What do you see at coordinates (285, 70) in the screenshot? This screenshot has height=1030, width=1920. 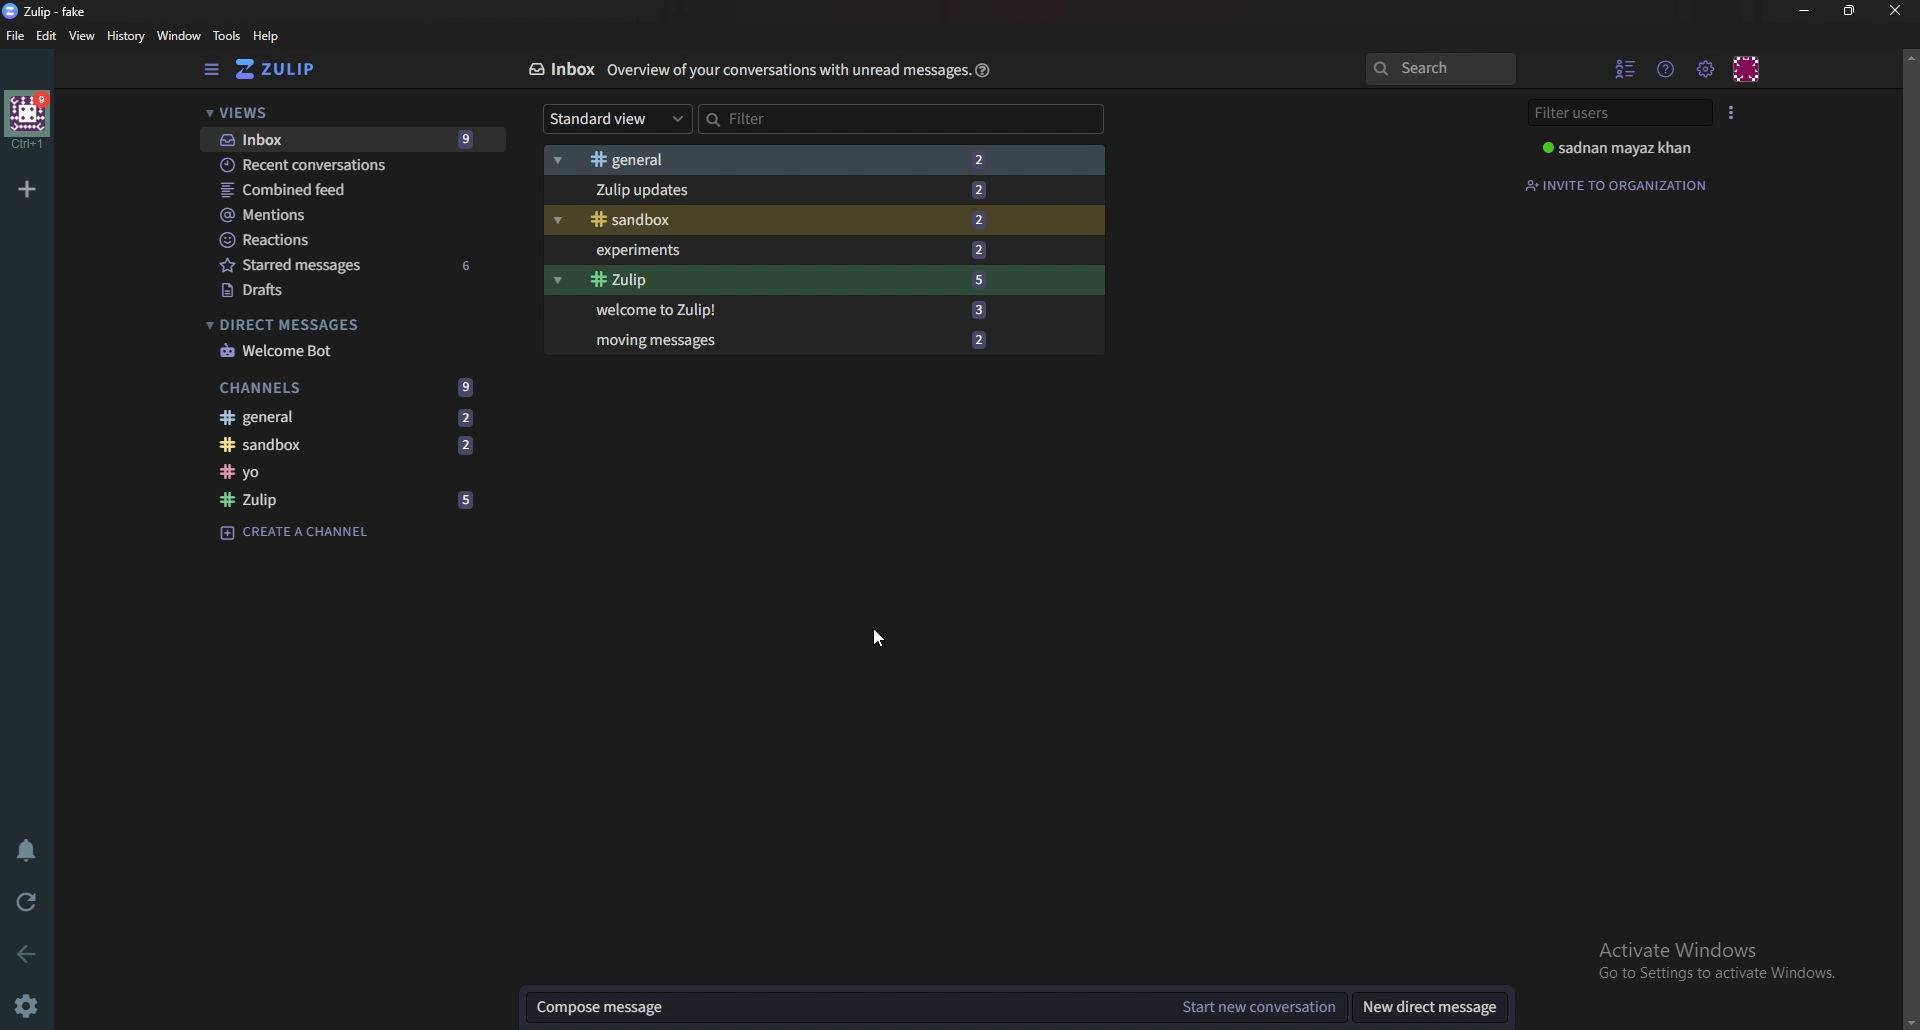 I see `Change to home view` at bounding box center [285, 70].